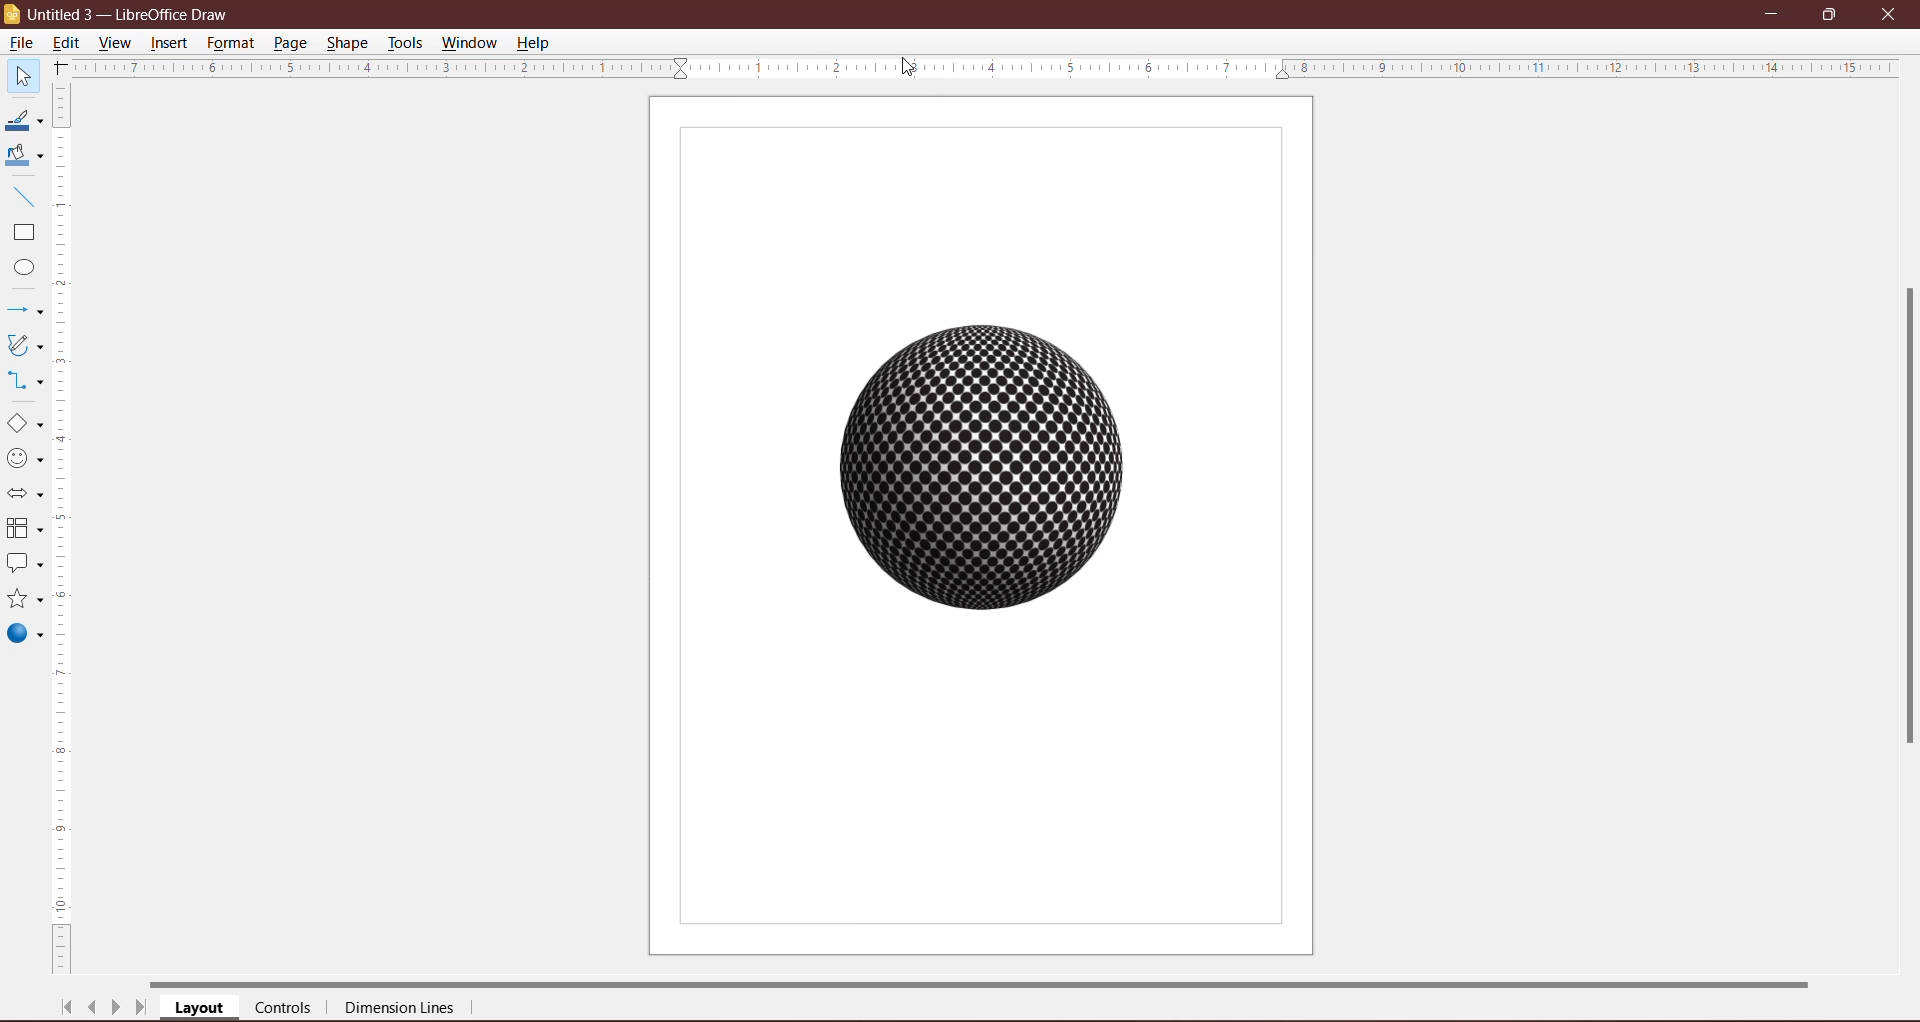 Image resolution: width=1920 pixels, height=1022 pixels. Describe the element at coordinates (24, 636) in the screenshot. I see `3D objects` at that location.